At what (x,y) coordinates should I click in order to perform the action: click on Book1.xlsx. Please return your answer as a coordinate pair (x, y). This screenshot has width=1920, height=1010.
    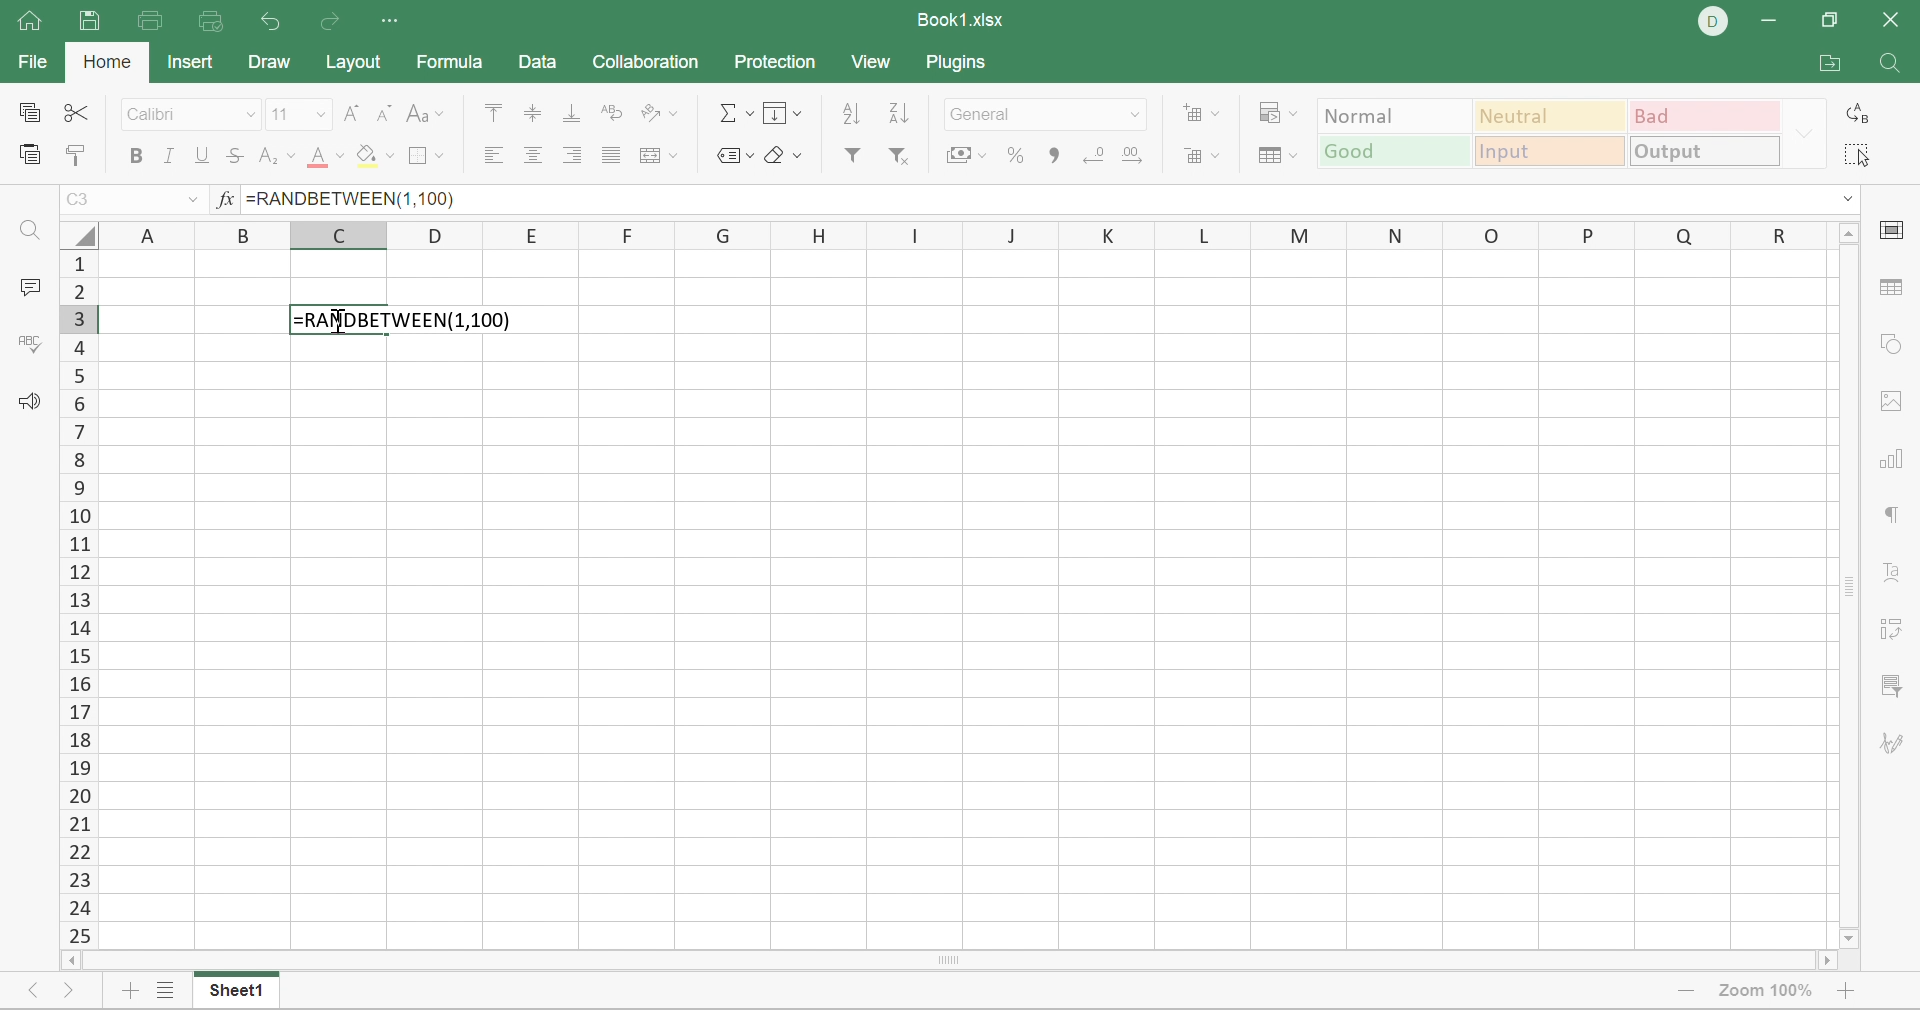
    Looking at the image, I should click on (961, 18).